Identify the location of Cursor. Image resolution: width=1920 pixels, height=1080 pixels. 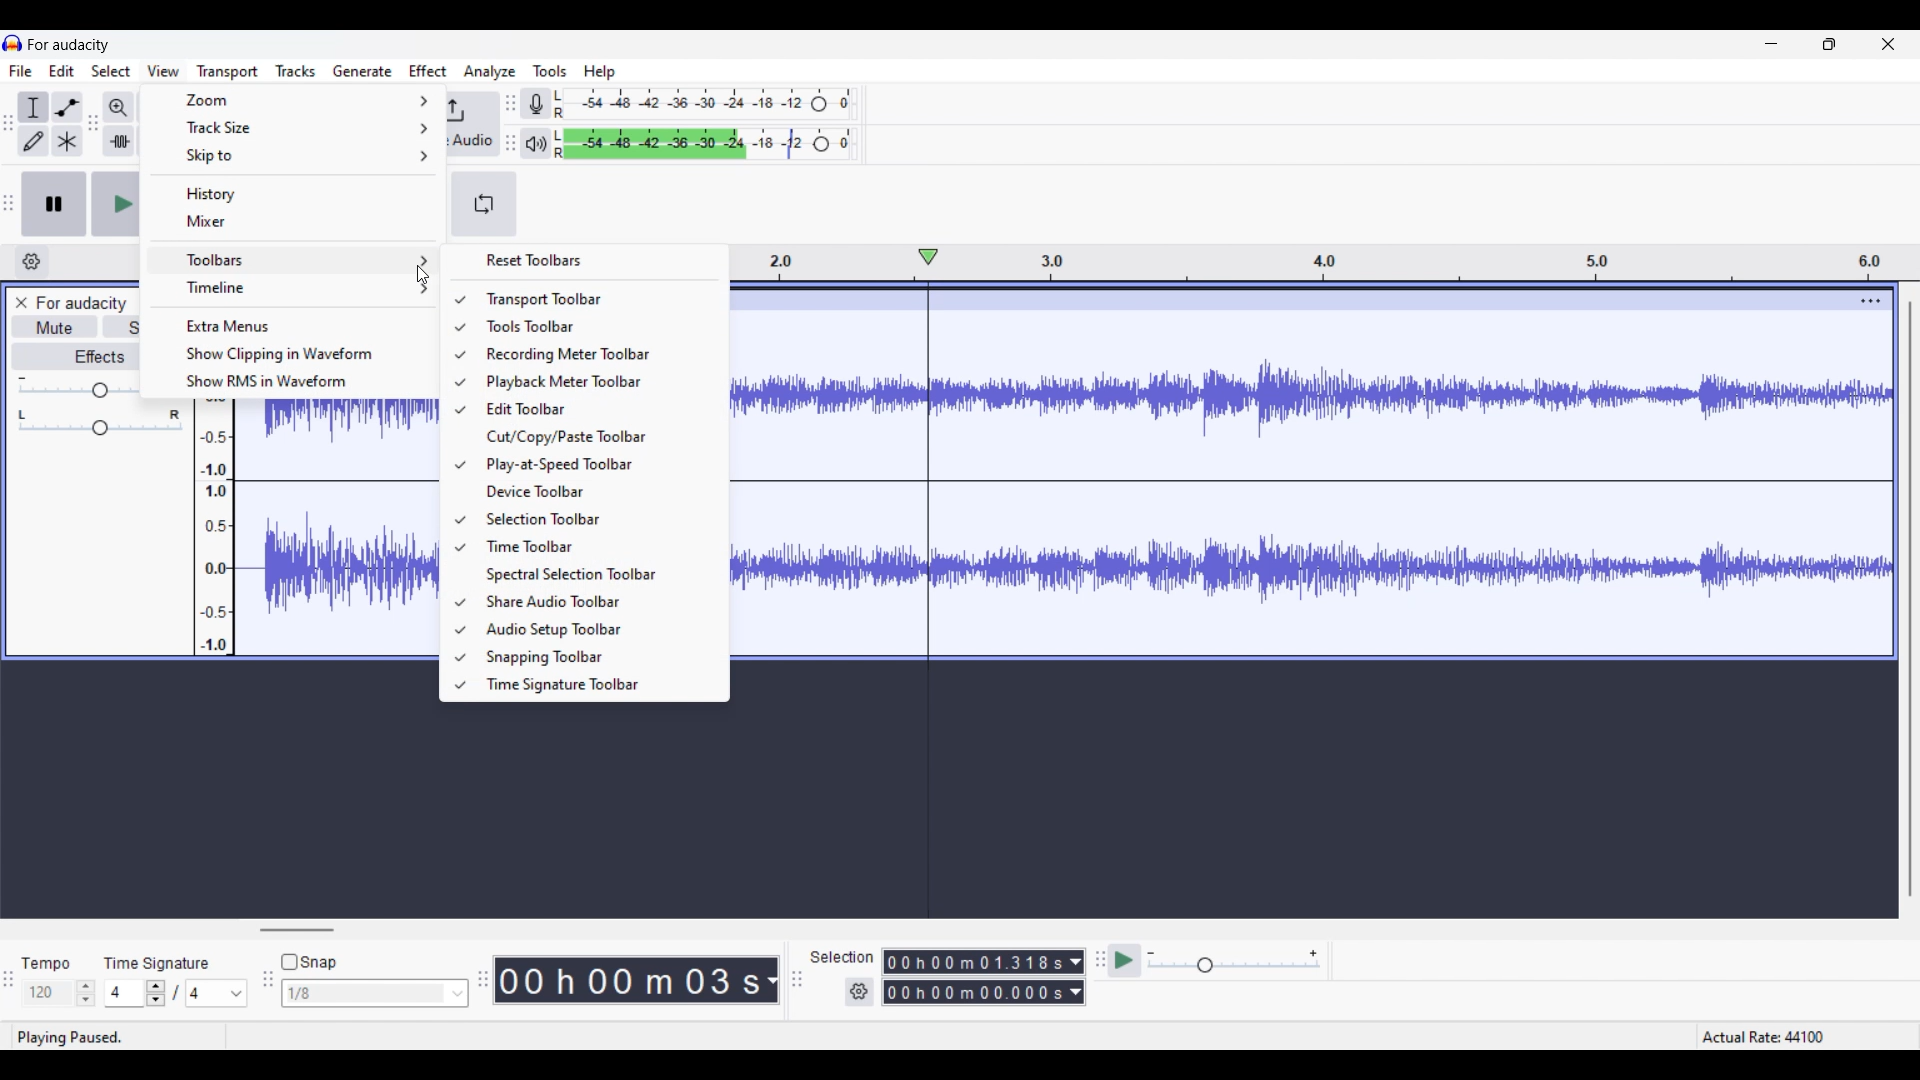
(422, 276).